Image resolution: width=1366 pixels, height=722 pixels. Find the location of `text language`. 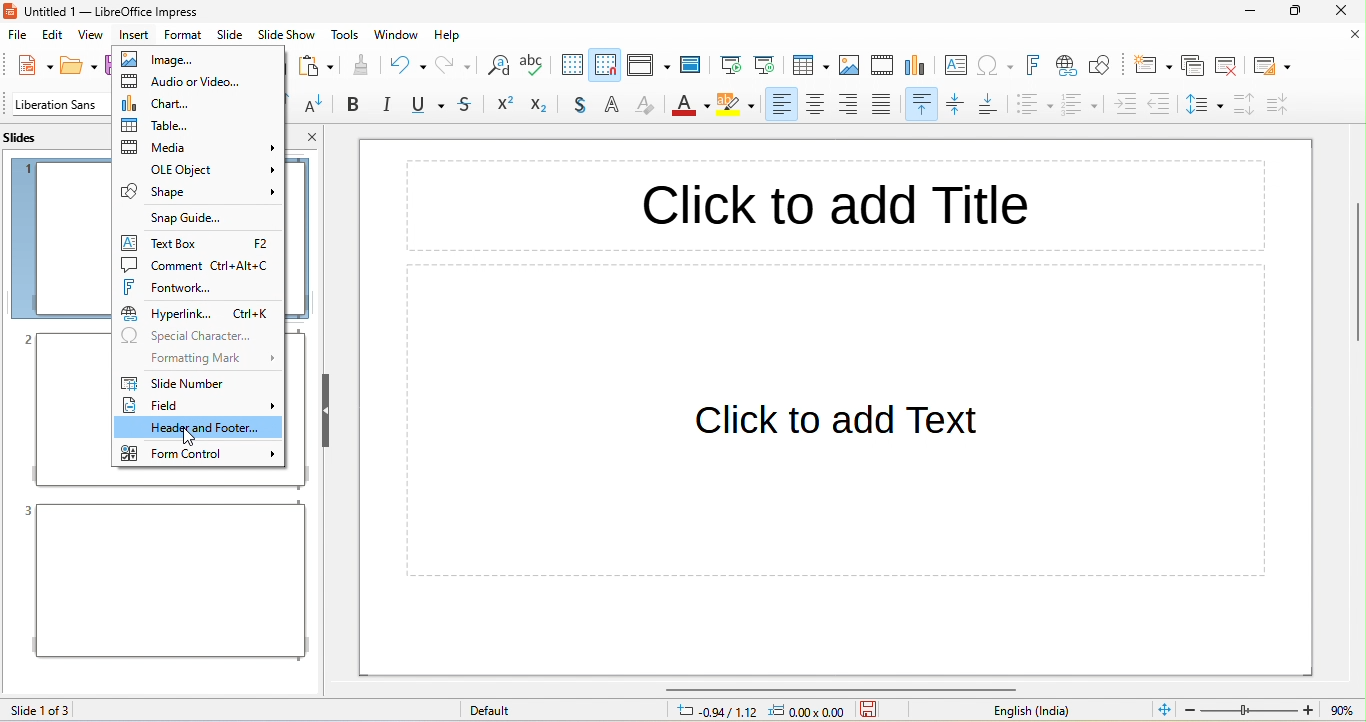

text language is located at coordinates (1040, 711).